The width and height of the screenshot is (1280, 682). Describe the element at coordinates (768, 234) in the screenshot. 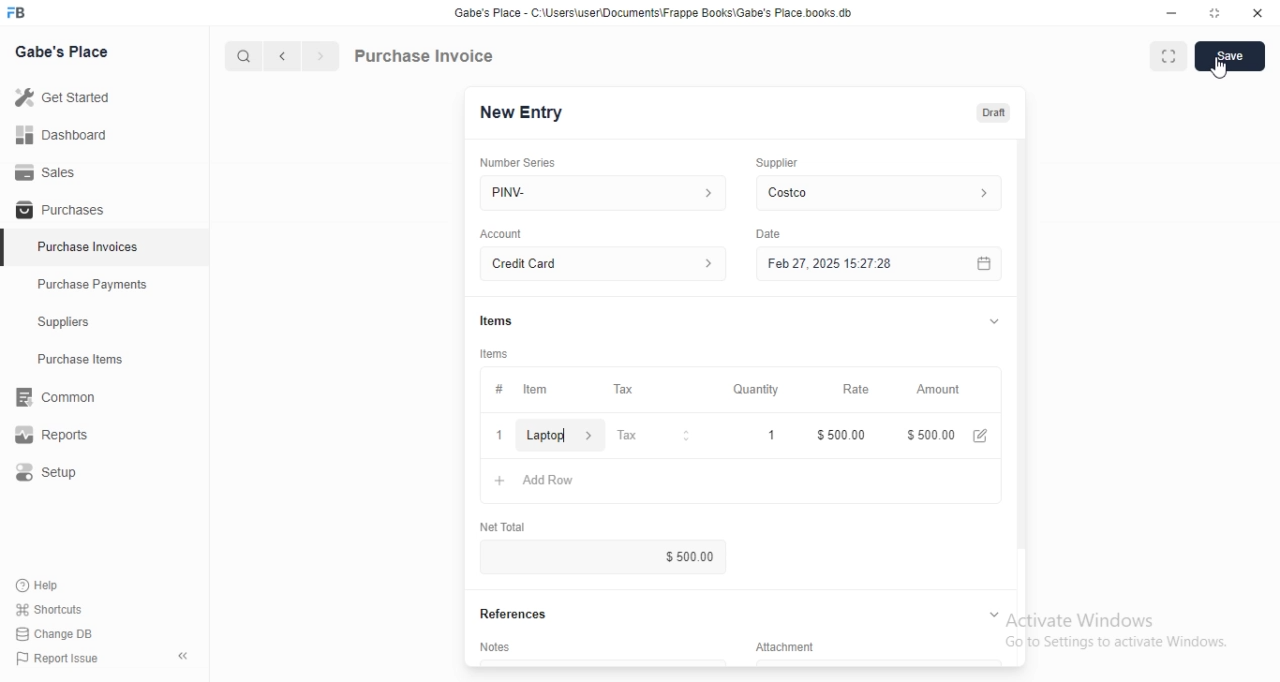

I see `Date` at that location.